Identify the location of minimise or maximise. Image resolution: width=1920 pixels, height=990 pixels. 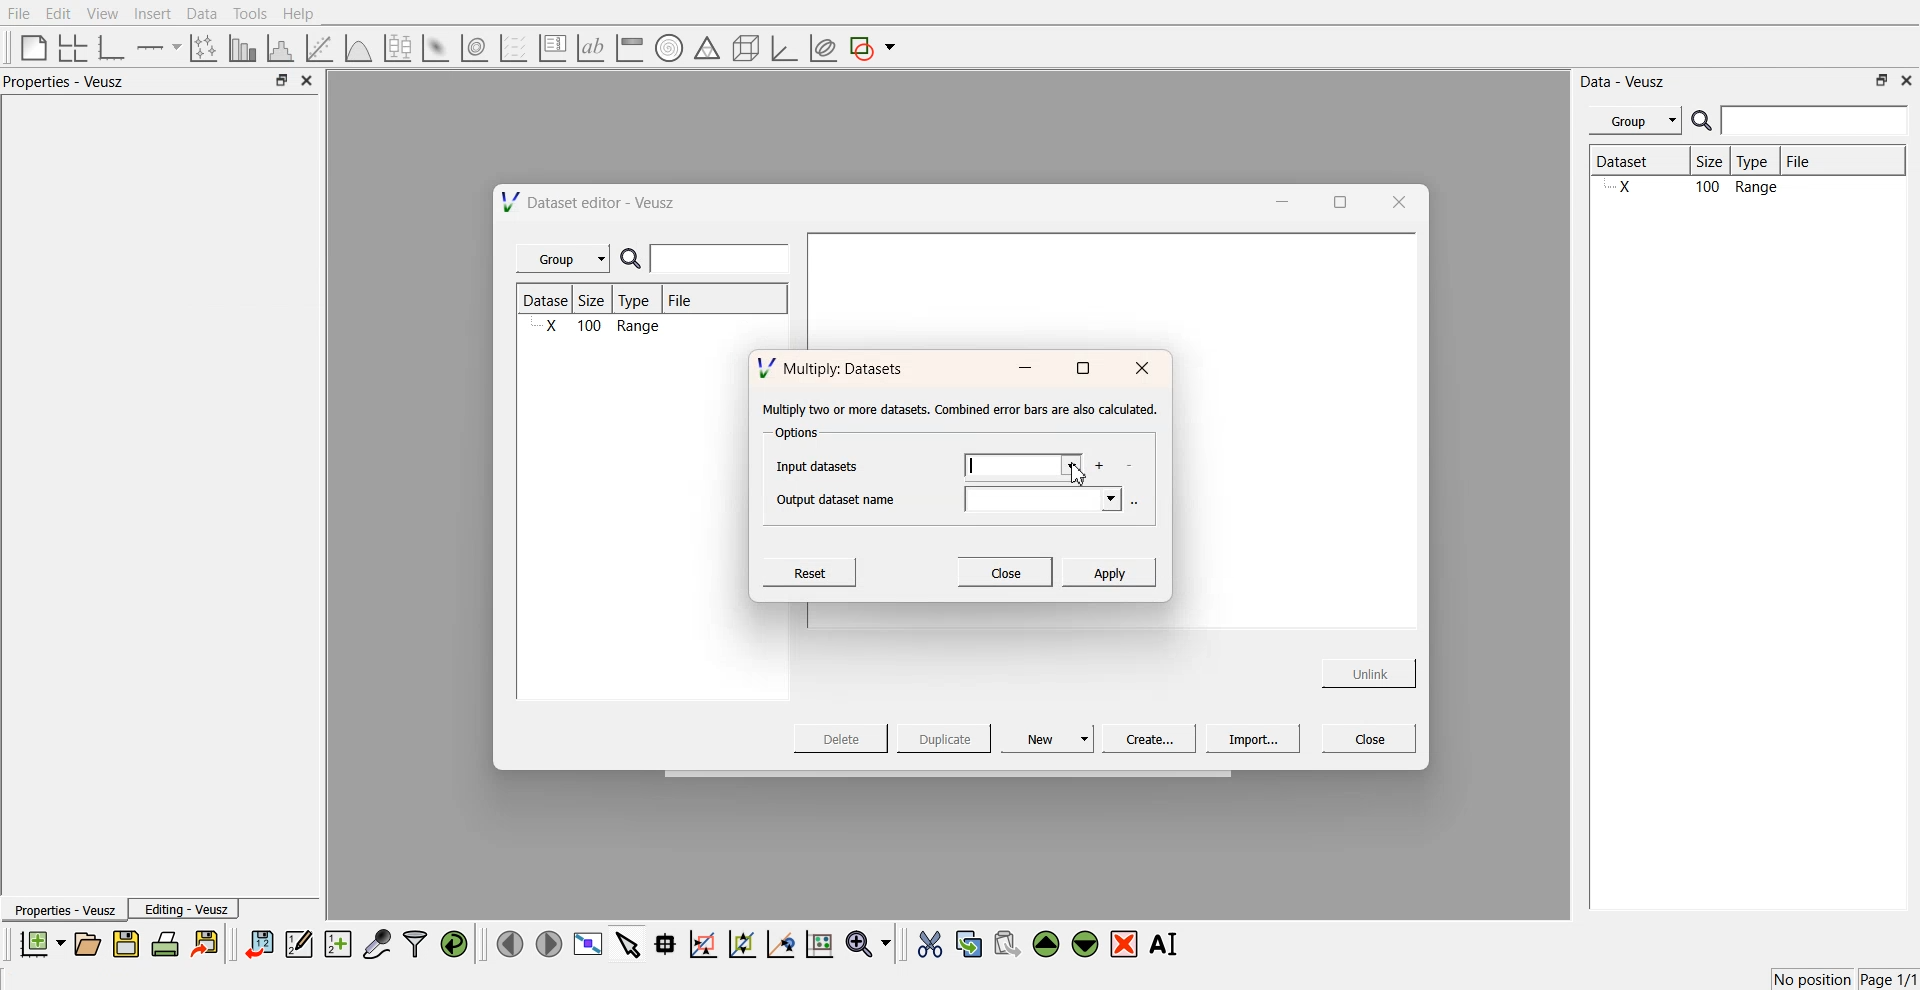
(281, 81).